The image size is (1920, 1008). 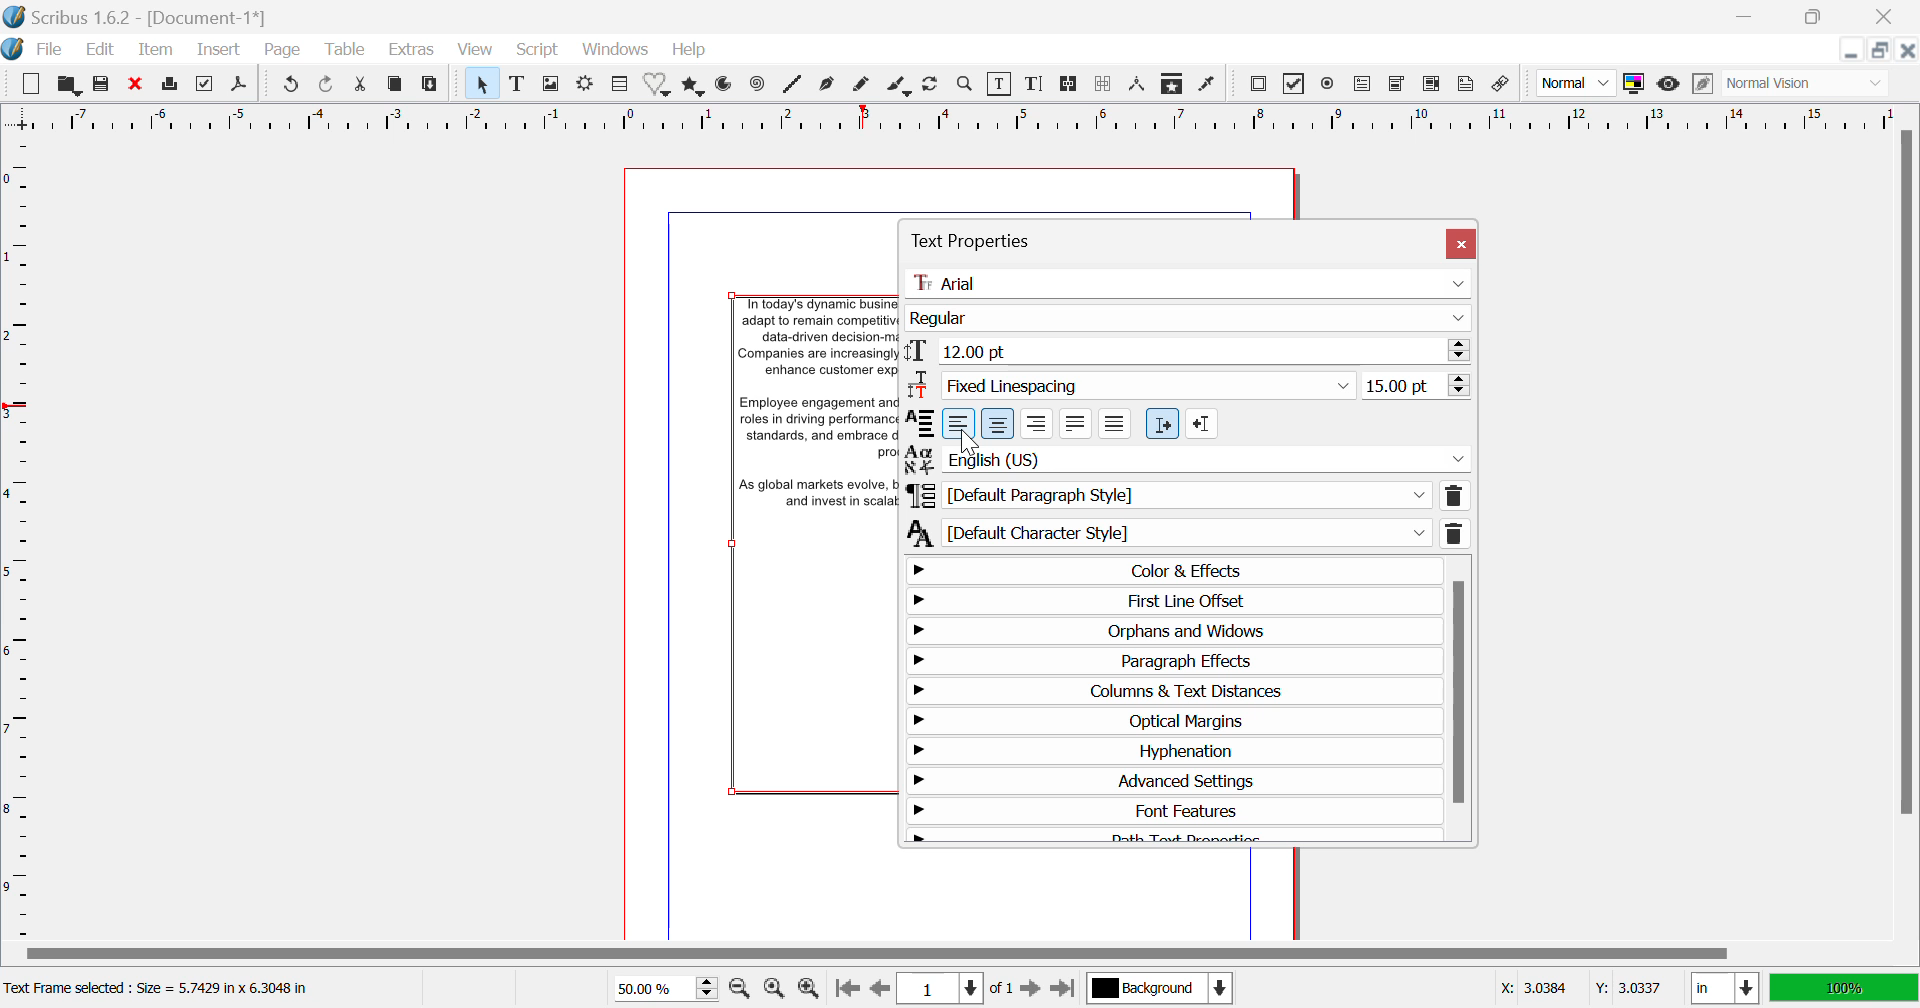 What do you see at coordinates (726, 85) in the screenshot?
I see `Arcs` at bounding box center [726, 85].